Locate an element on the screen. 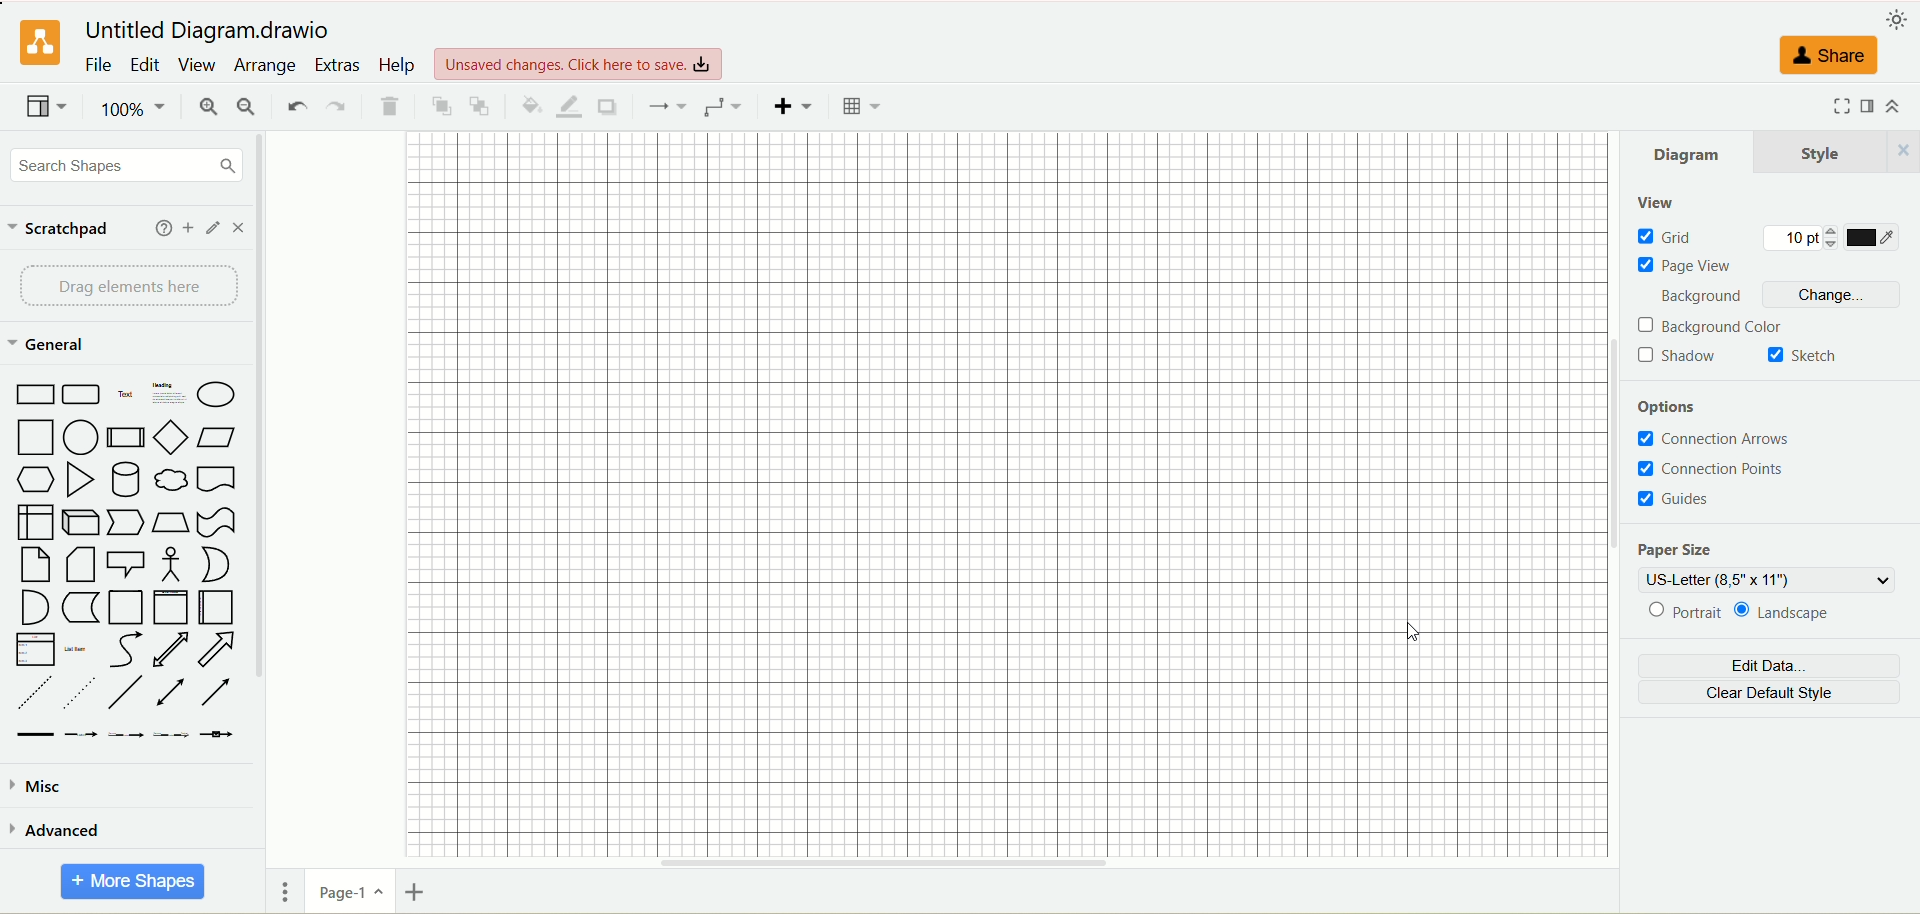 Image resolution: width=1920 pixels, height=914 pixels. redo is located at coordinates (337, 104).